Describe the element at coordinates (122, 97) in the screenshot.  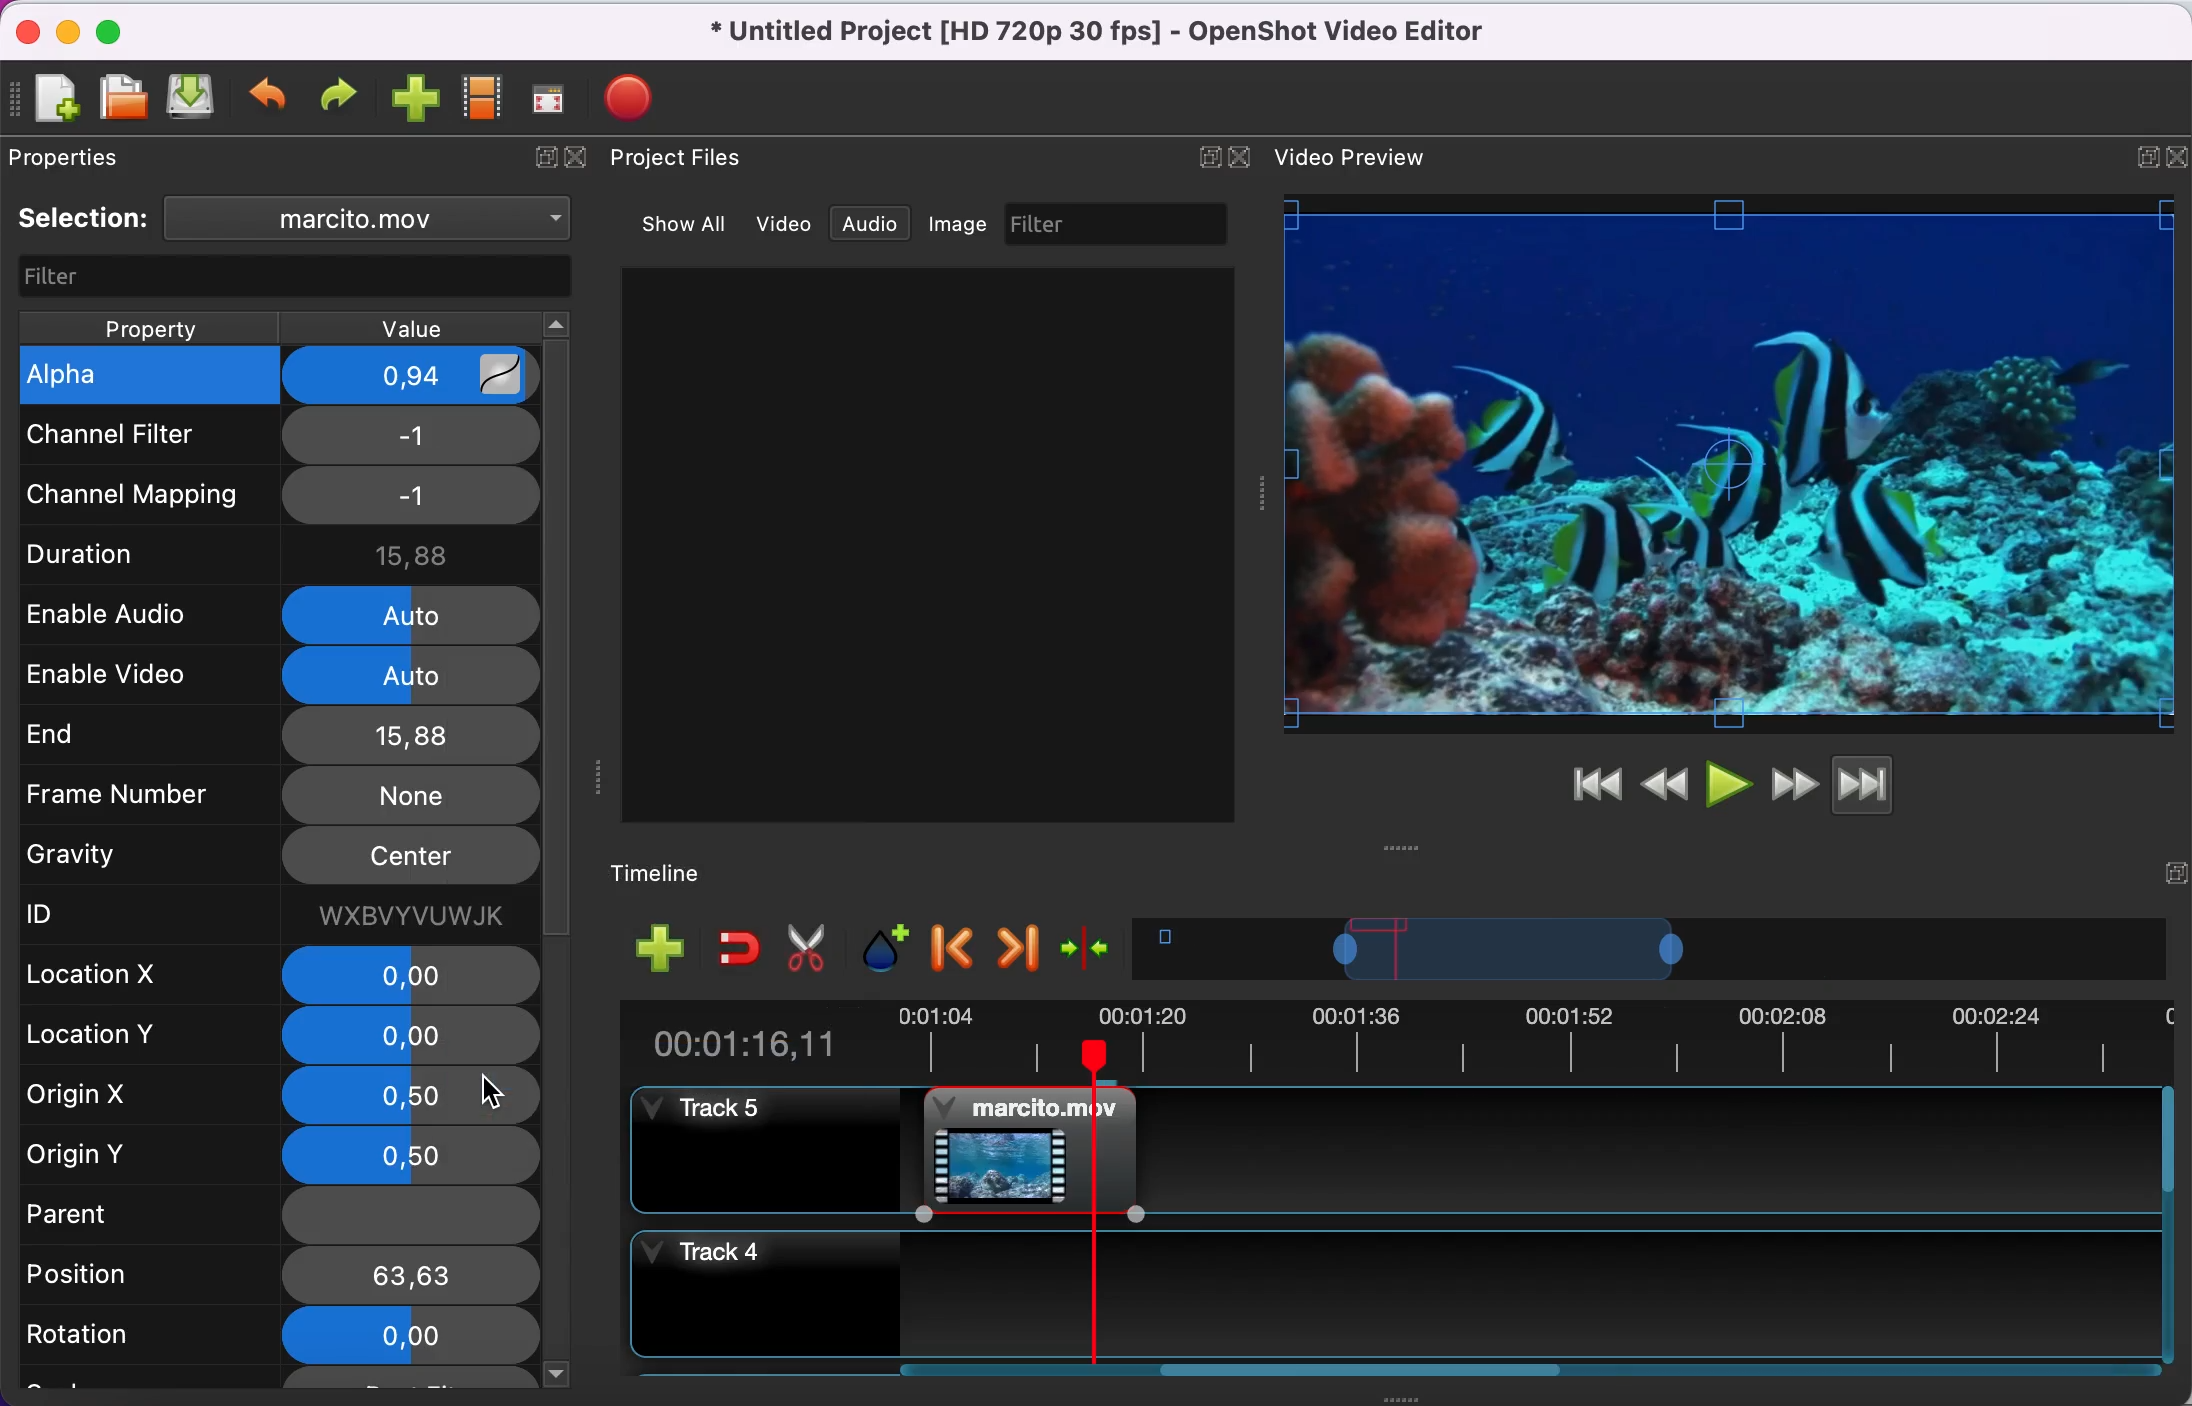
I see `open file` at that location.